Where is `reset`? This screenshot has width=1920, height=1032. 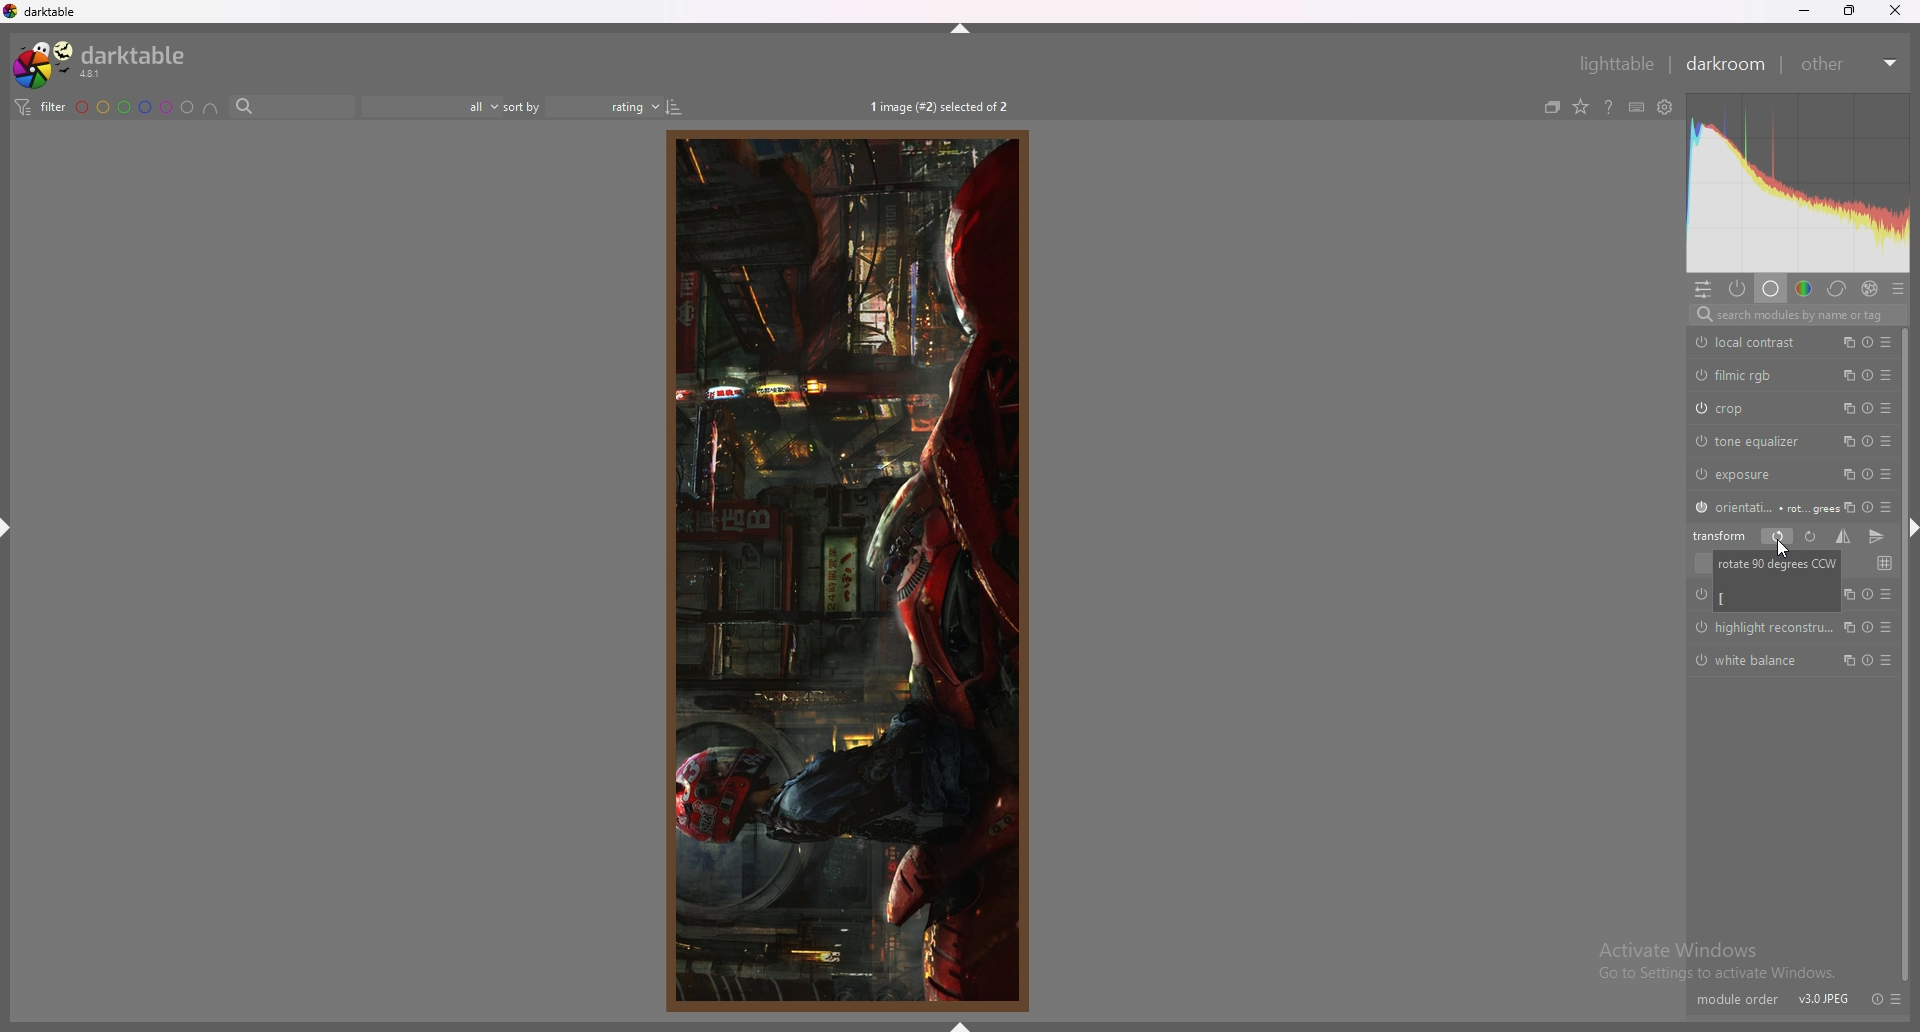
reset is located at coordinates (1868, 374).